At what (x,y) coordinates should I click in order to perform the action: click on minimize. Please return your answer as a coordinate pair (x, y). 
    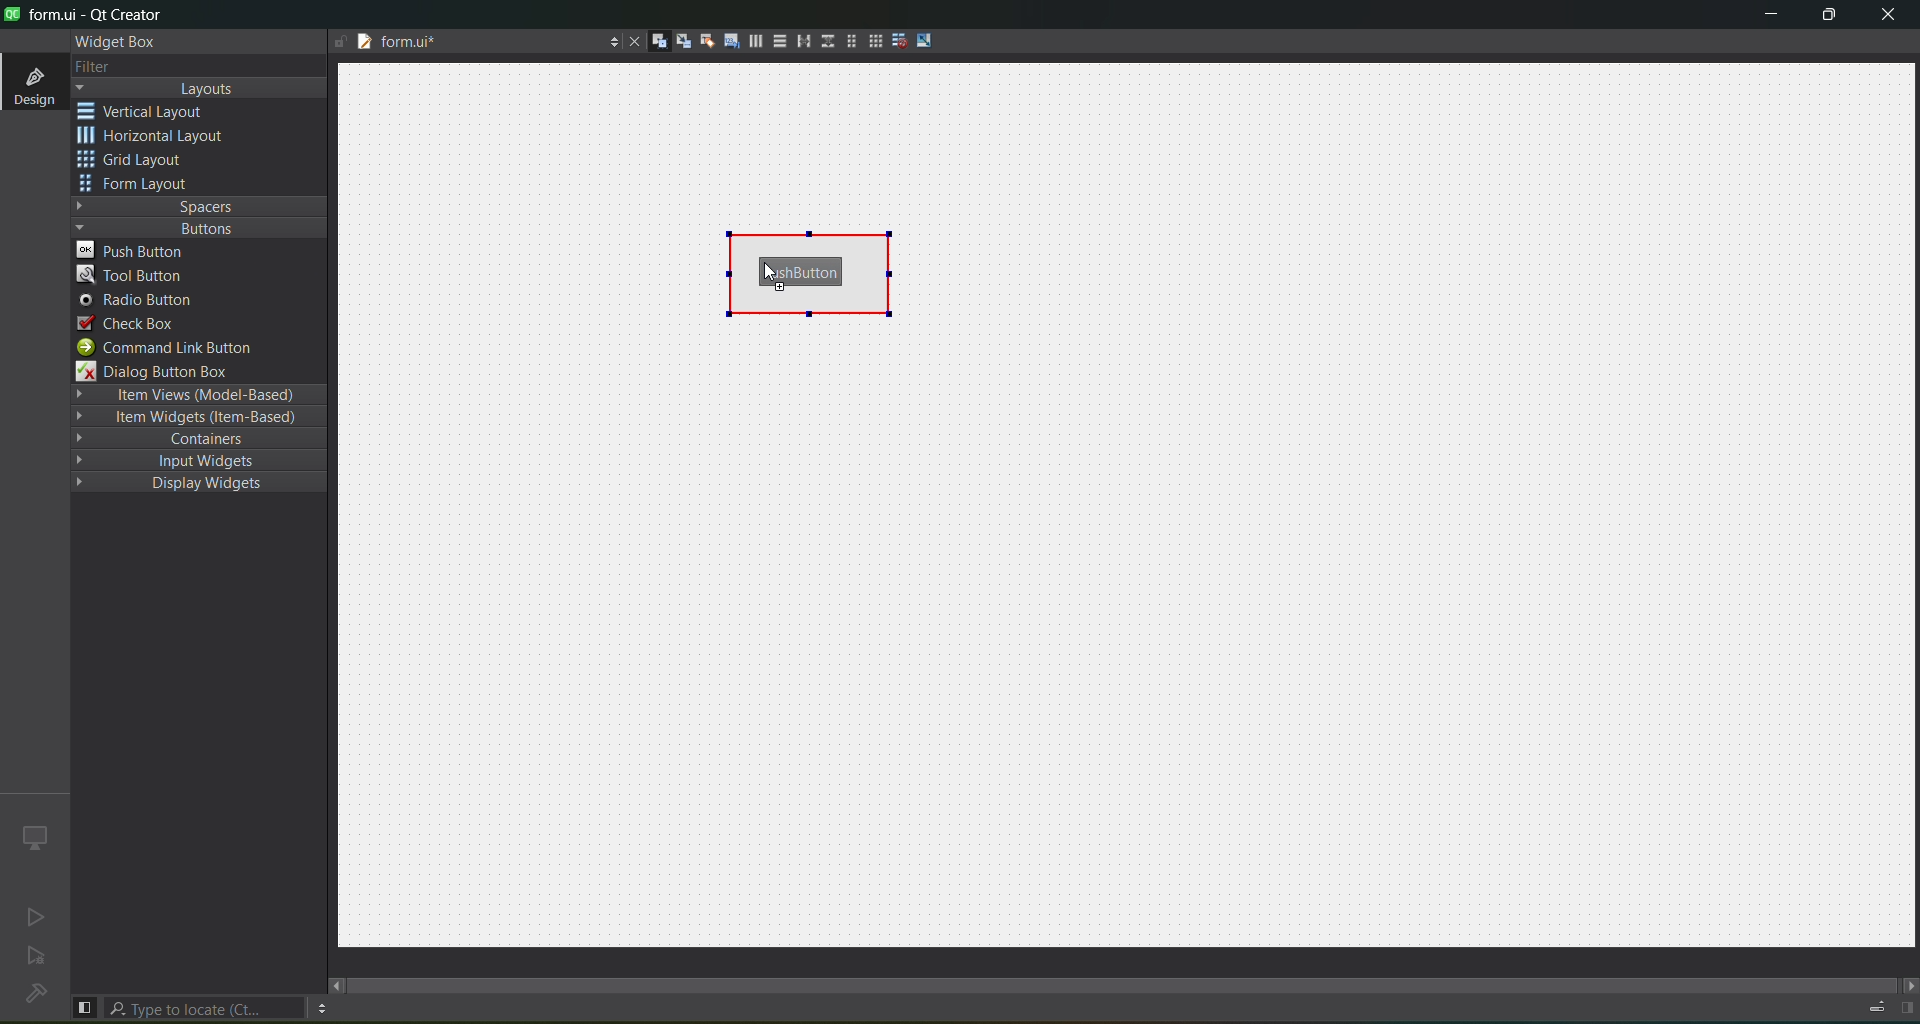
    Looking at the image, I should click on (1764, 17).